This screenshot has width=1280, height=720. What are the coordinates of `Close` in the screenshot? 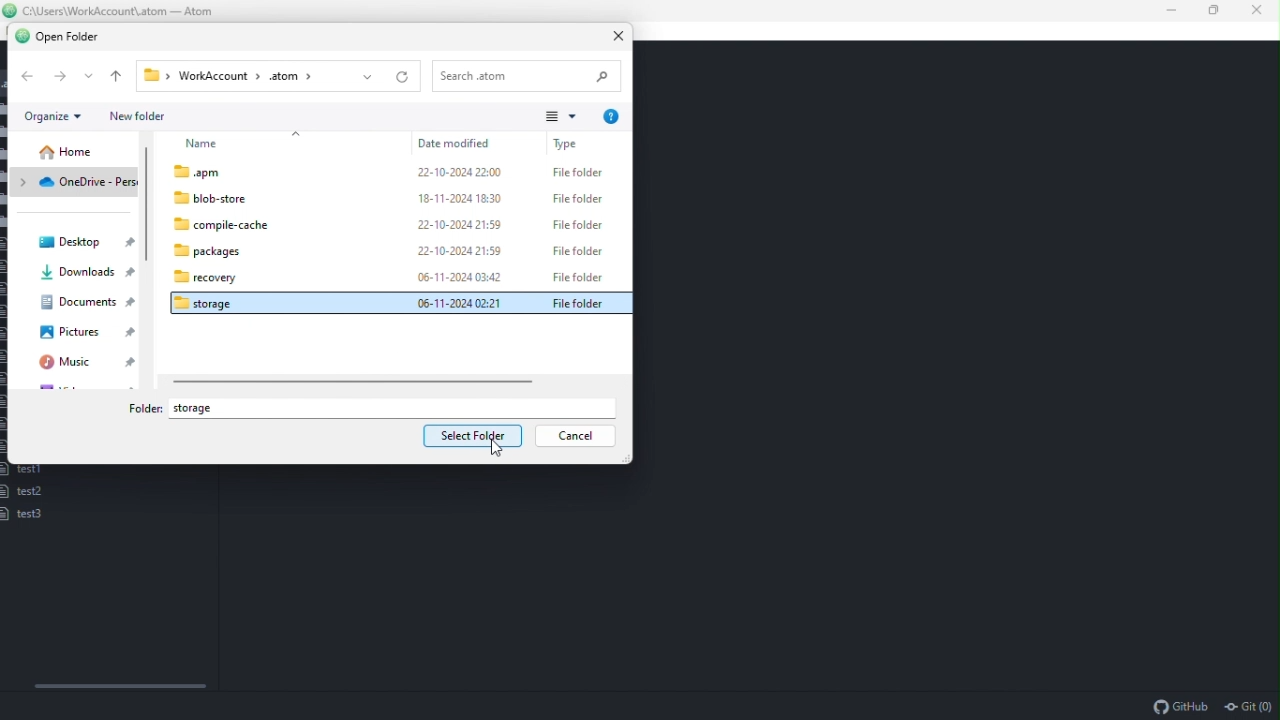 It's located at (1259, 9).